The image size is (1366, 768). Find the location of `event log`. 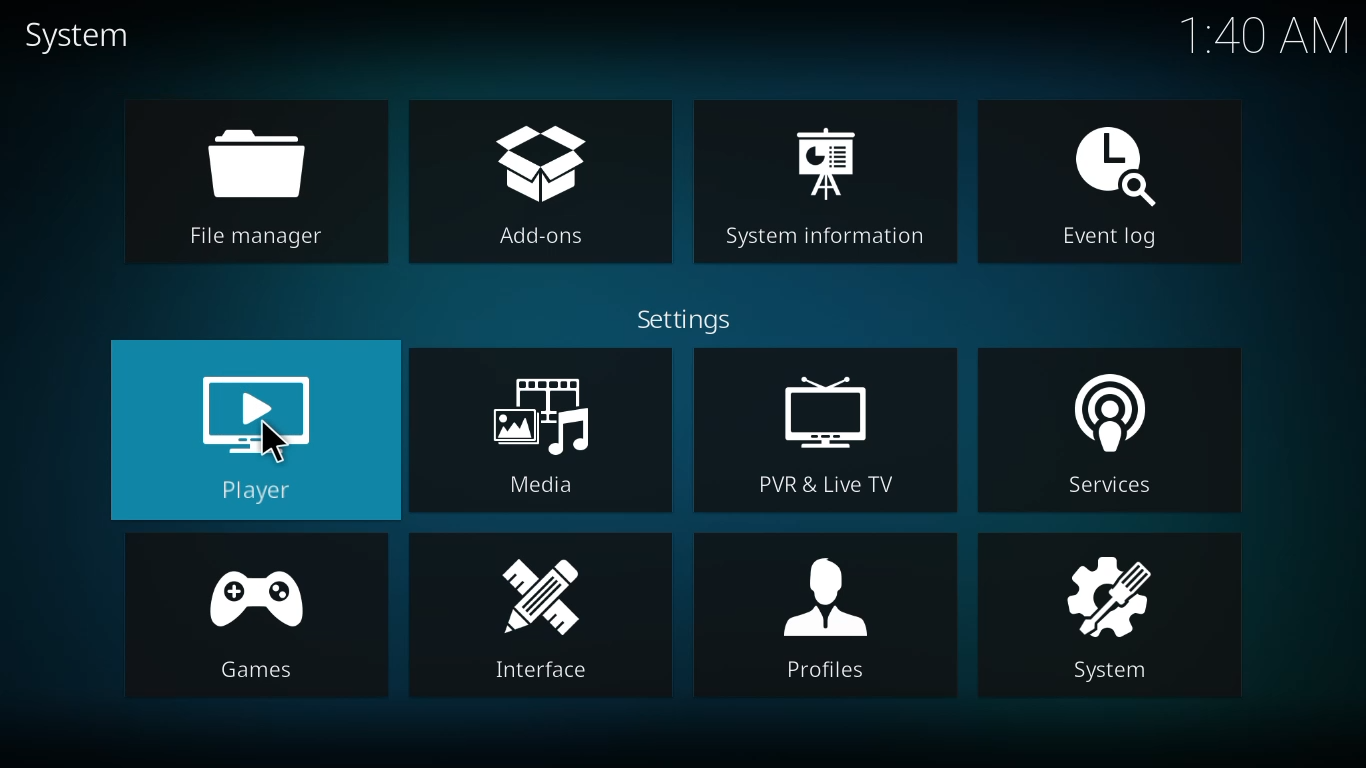

event log is located at coordinates (1107, 178).